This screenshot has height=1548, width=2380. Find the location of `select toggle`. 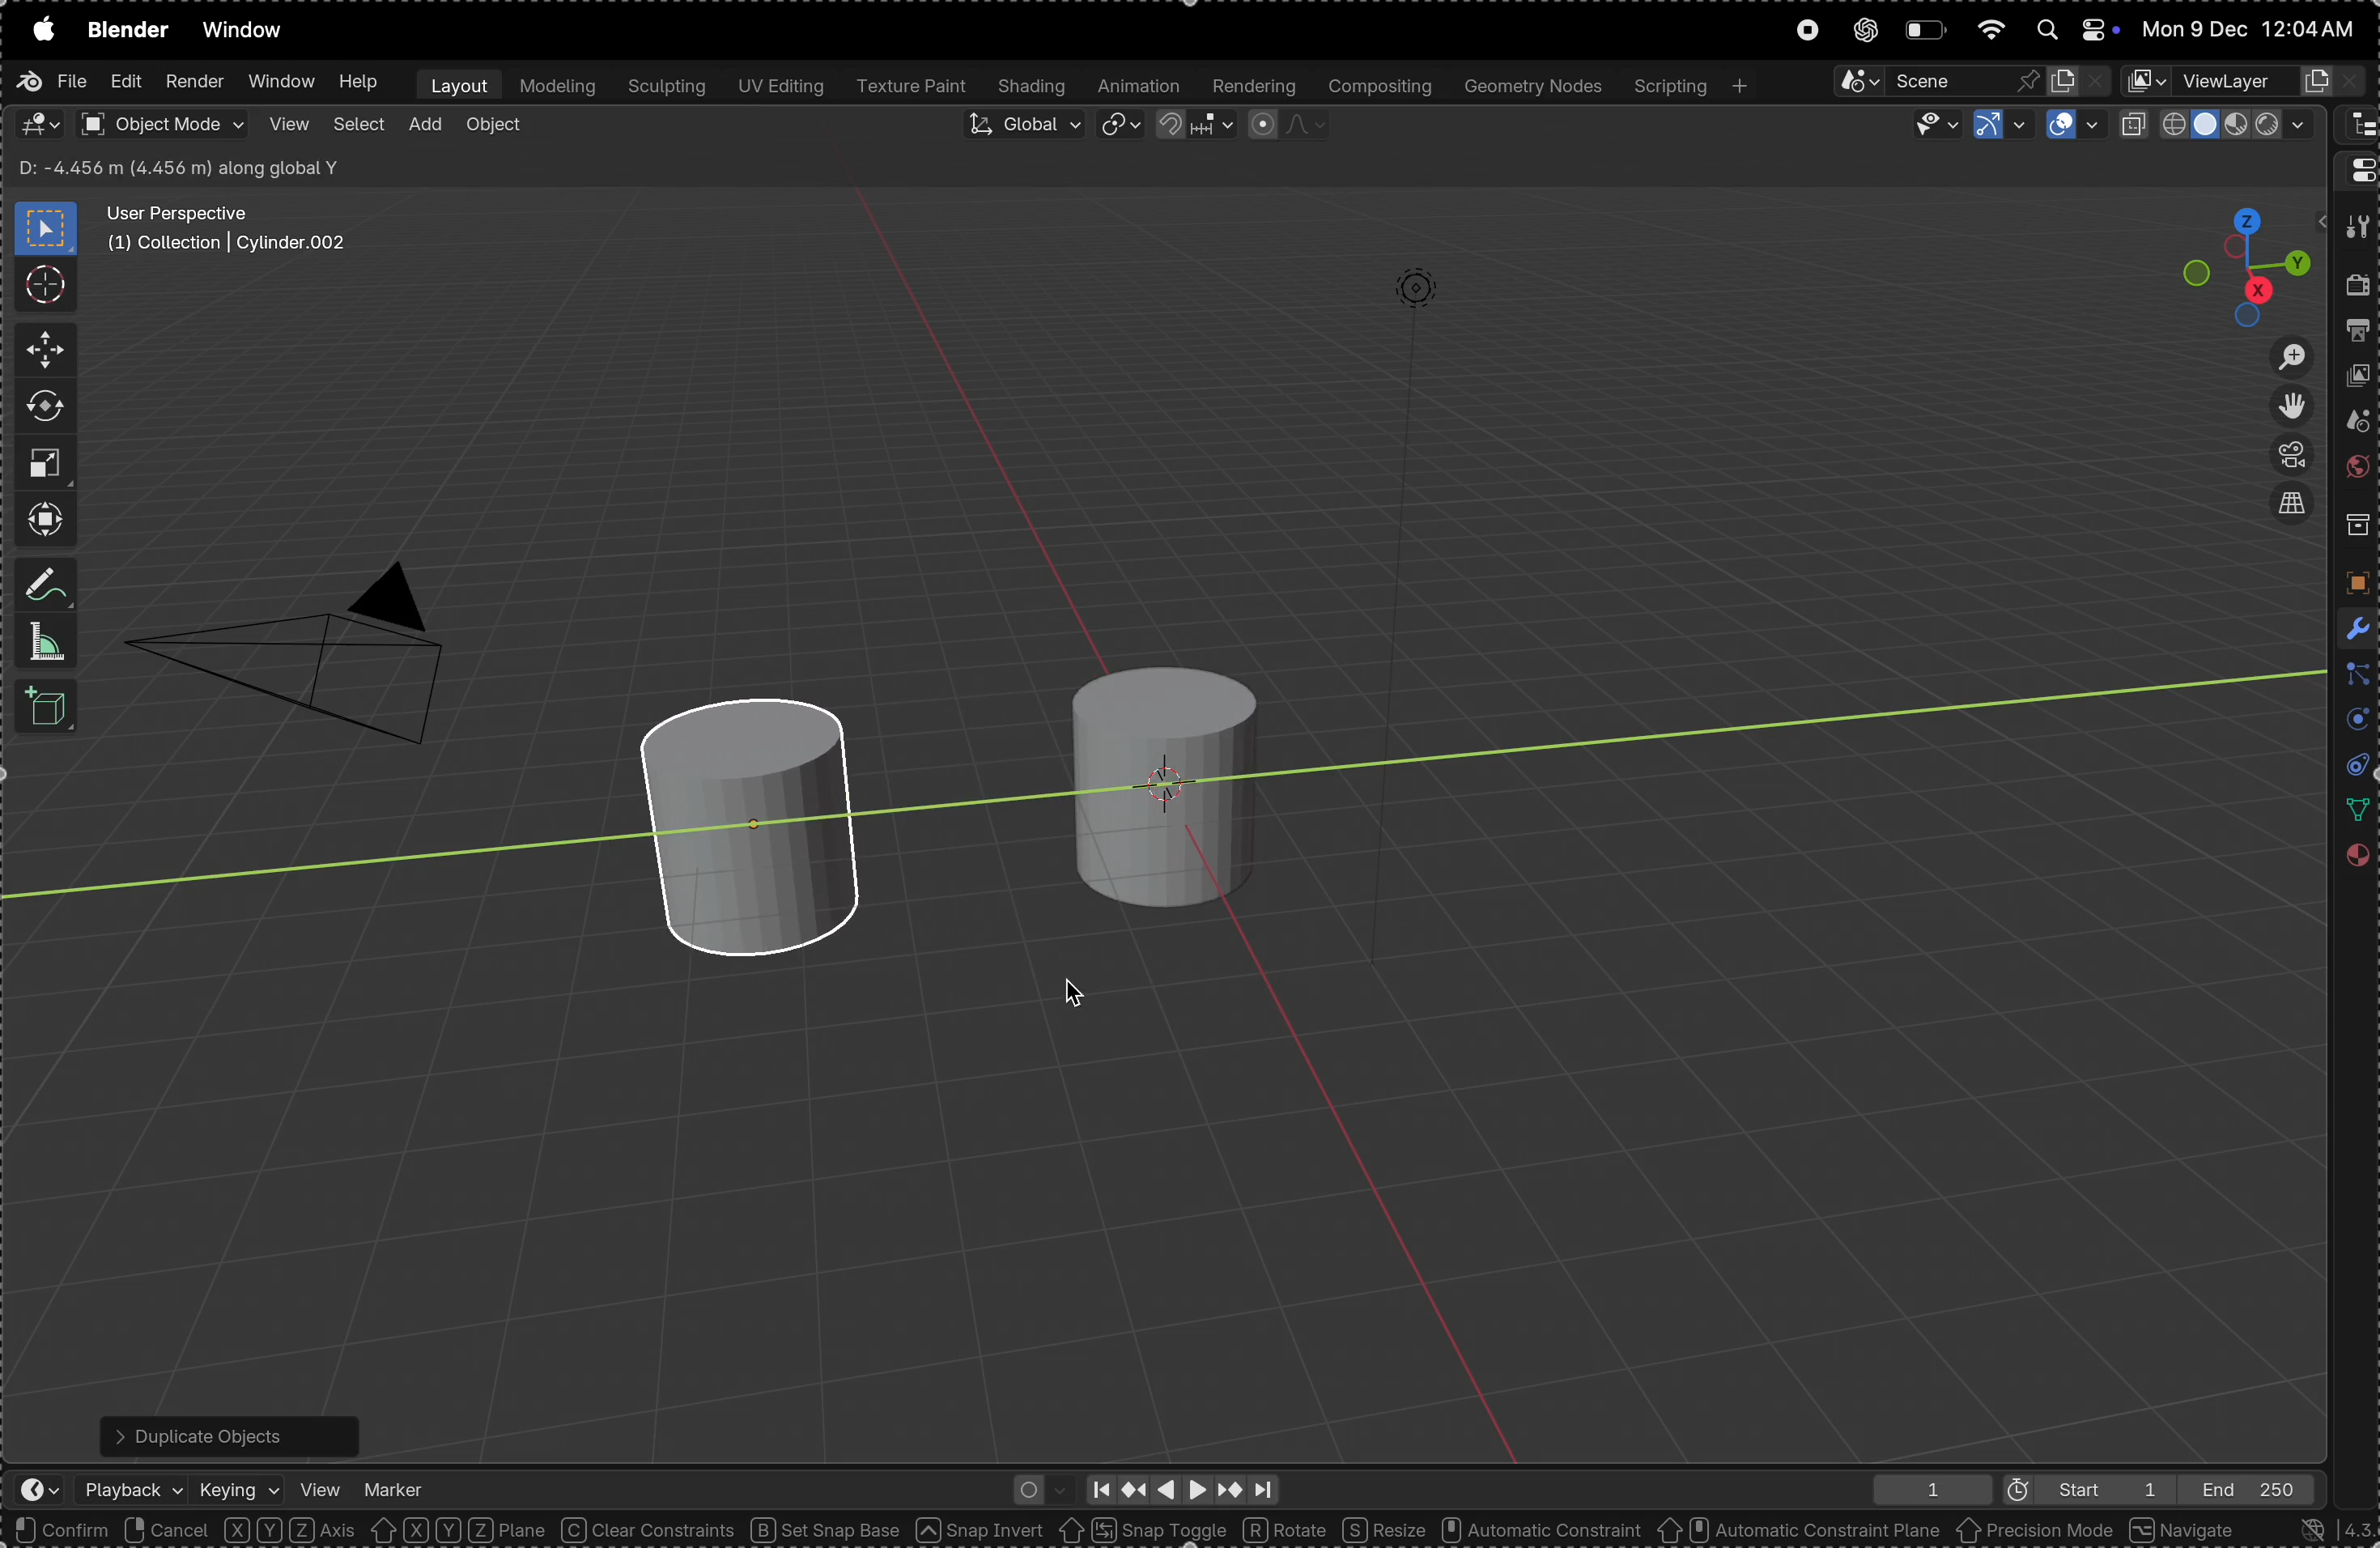

select toggle is located at coordinates (91, 1530).